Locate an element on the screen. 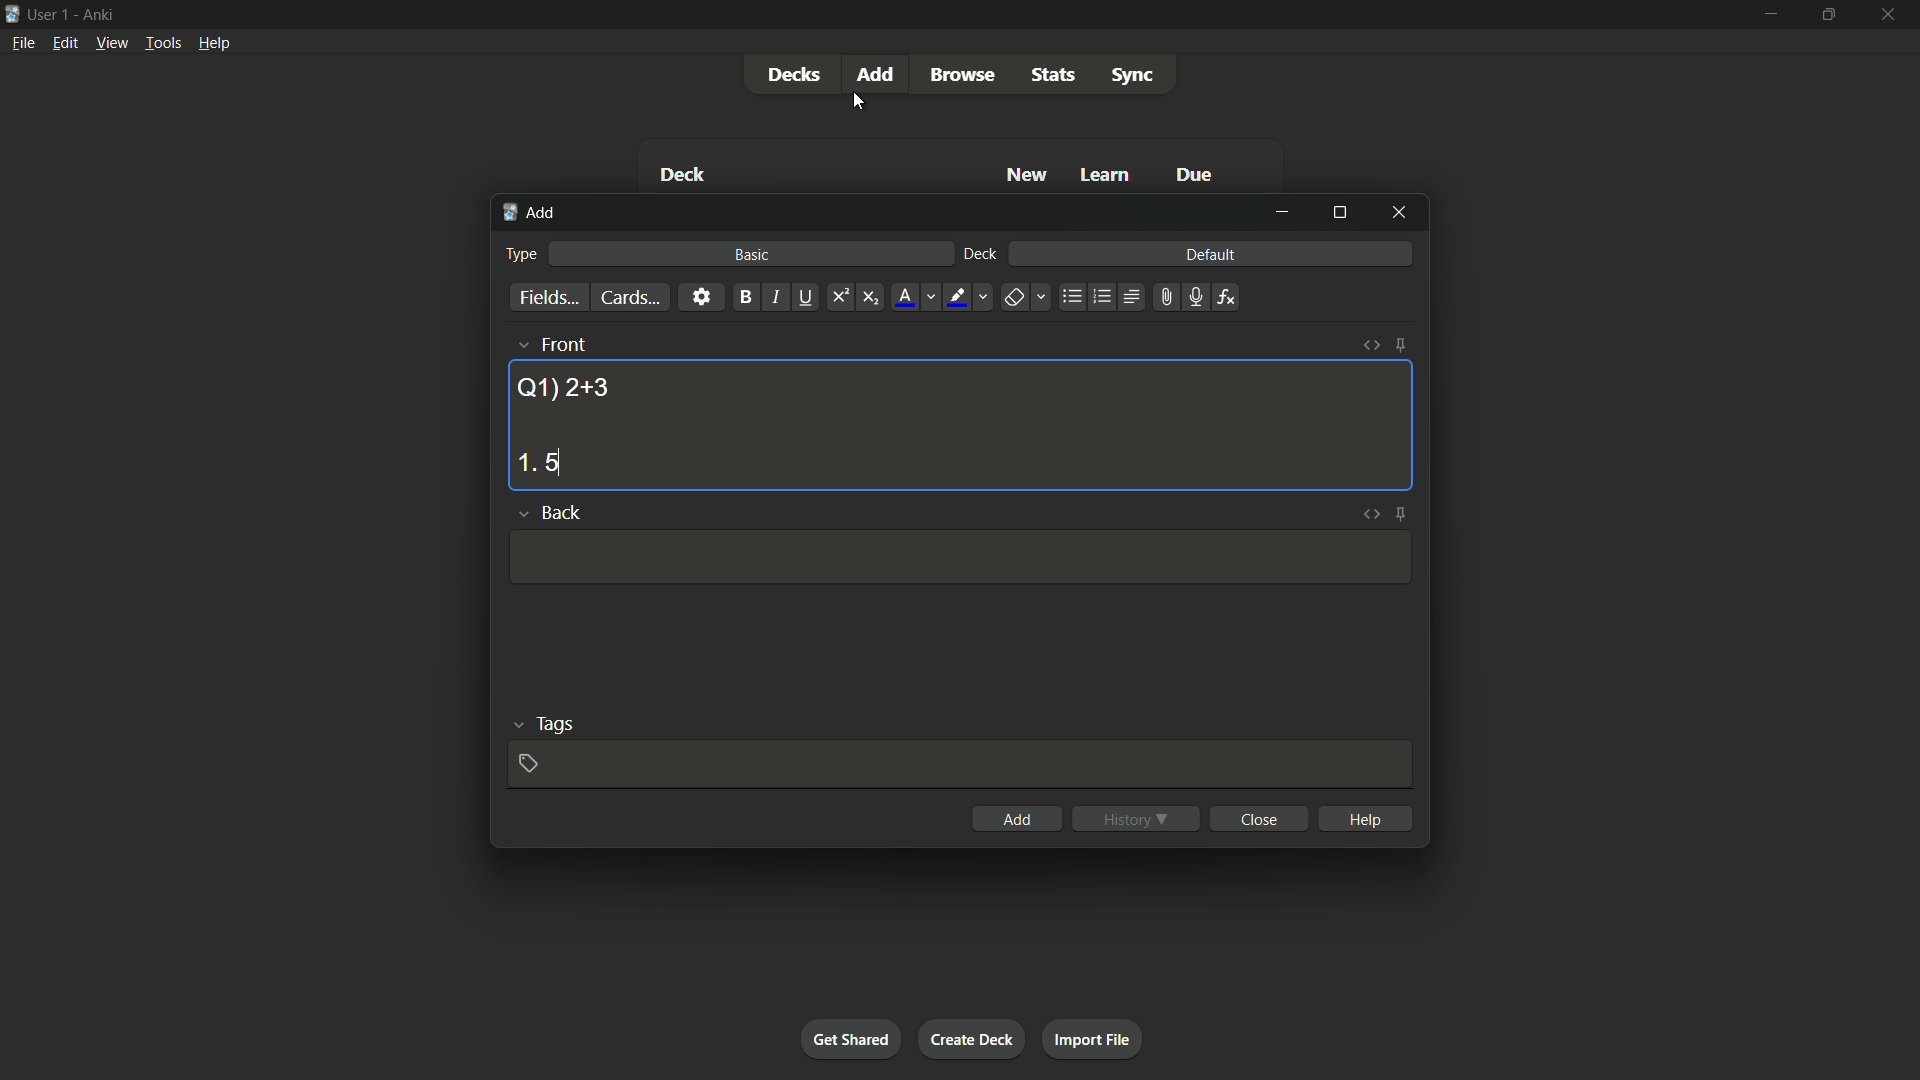  decks is located at coordinates (793, 75).